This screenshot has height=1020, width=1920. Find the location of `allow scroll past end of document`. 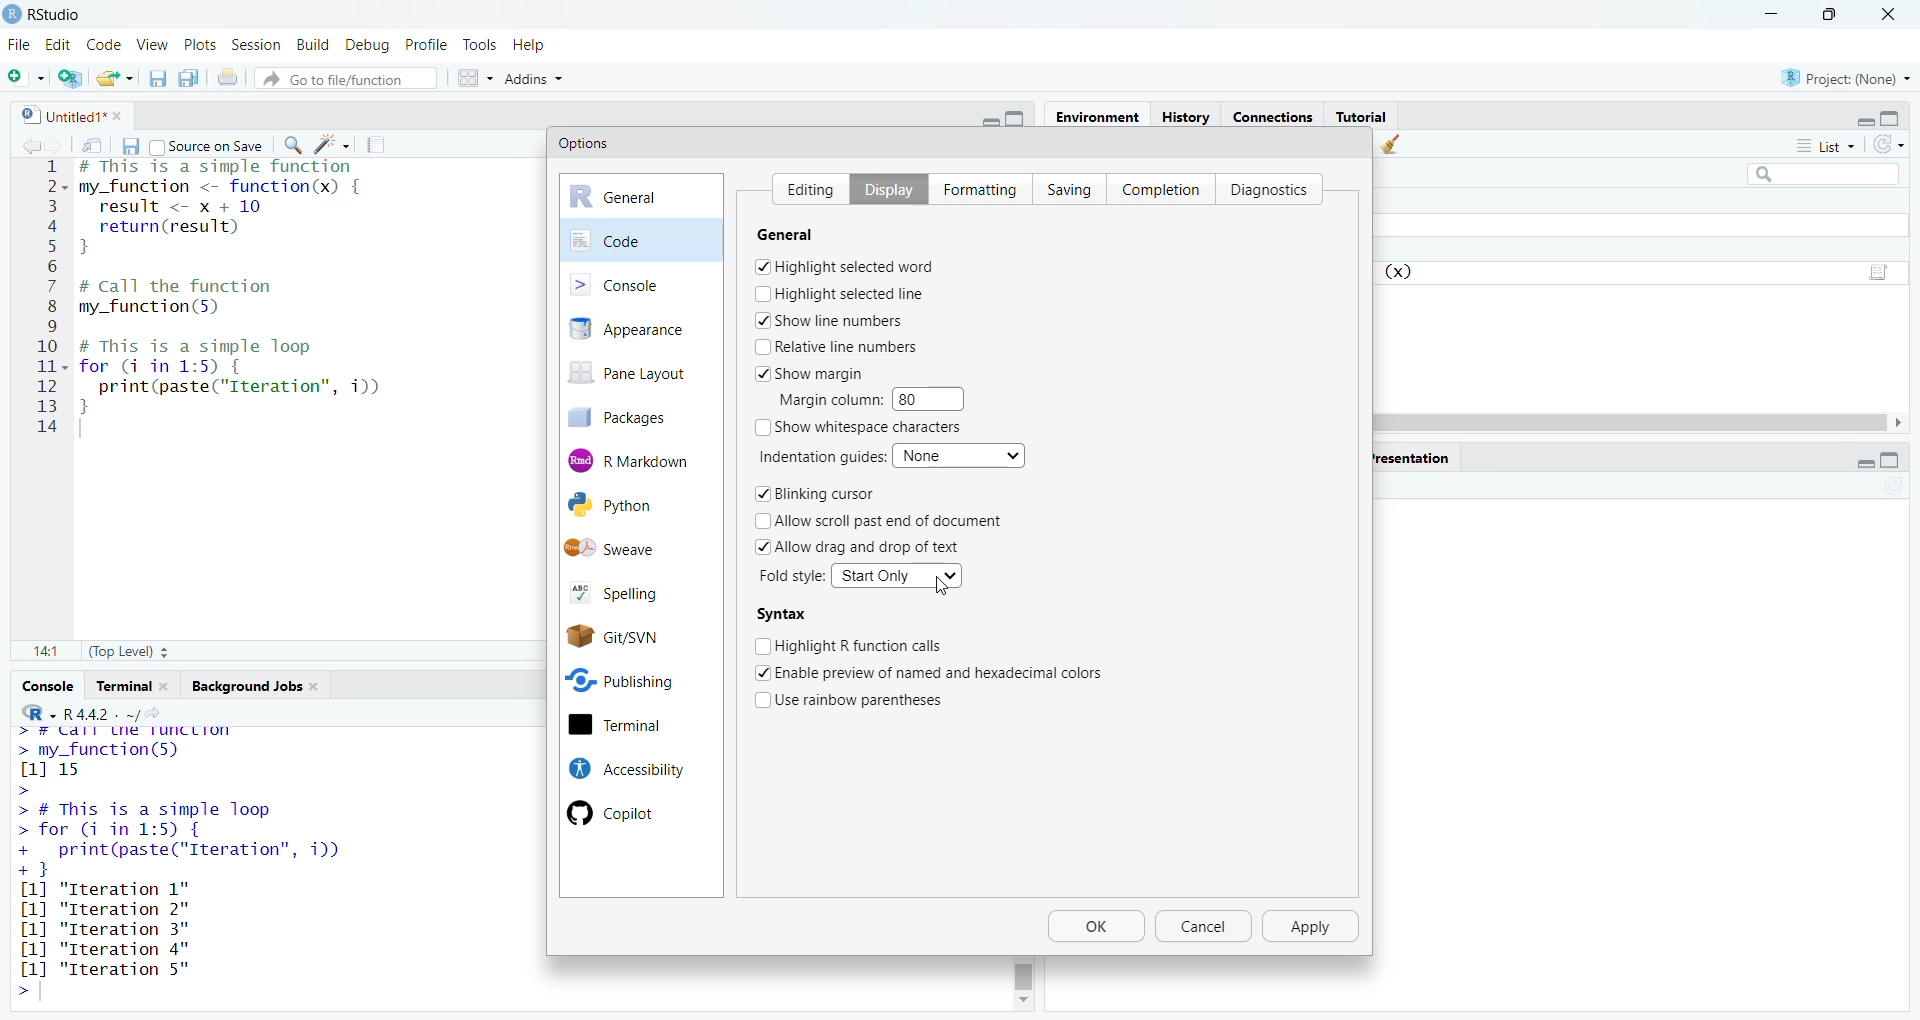

allow scroll past end of document is located at coordinates (890, 521).